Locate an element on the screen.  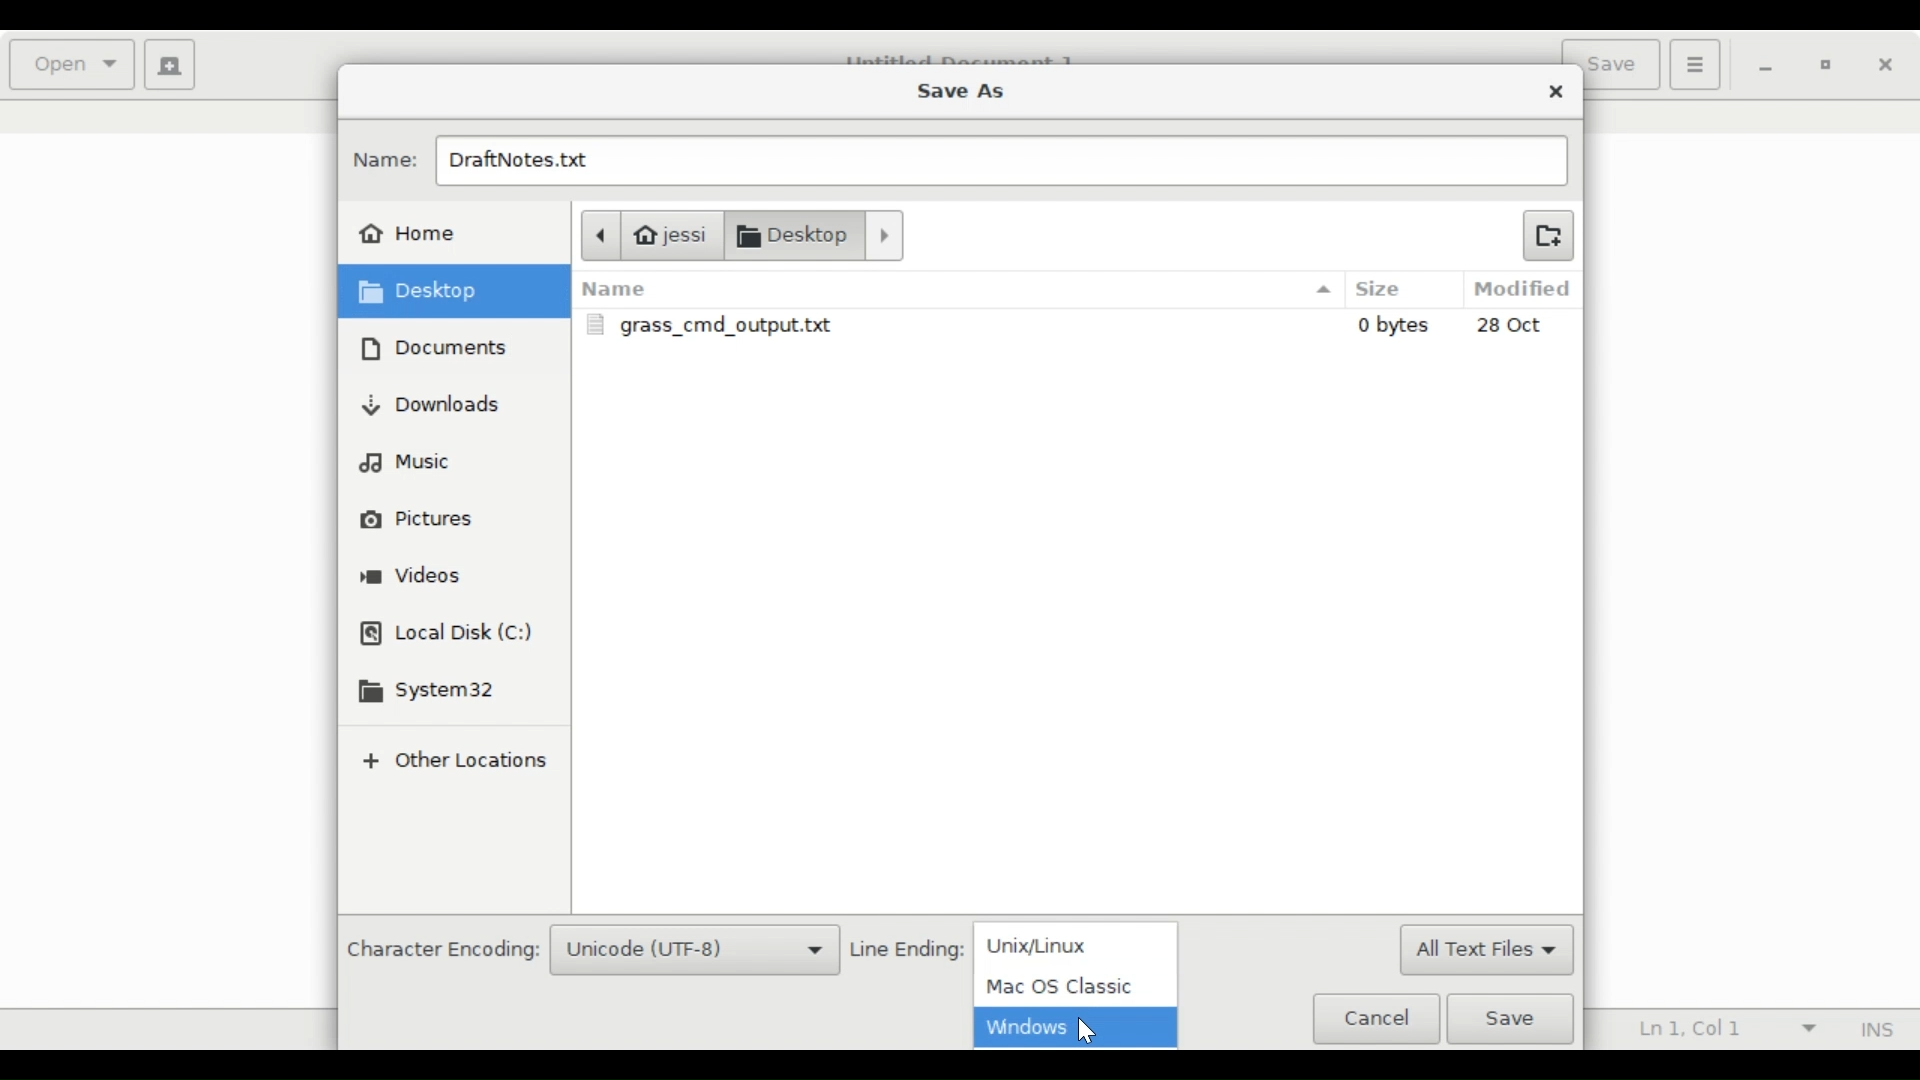
Desktop is located at coordinates (429, 291).